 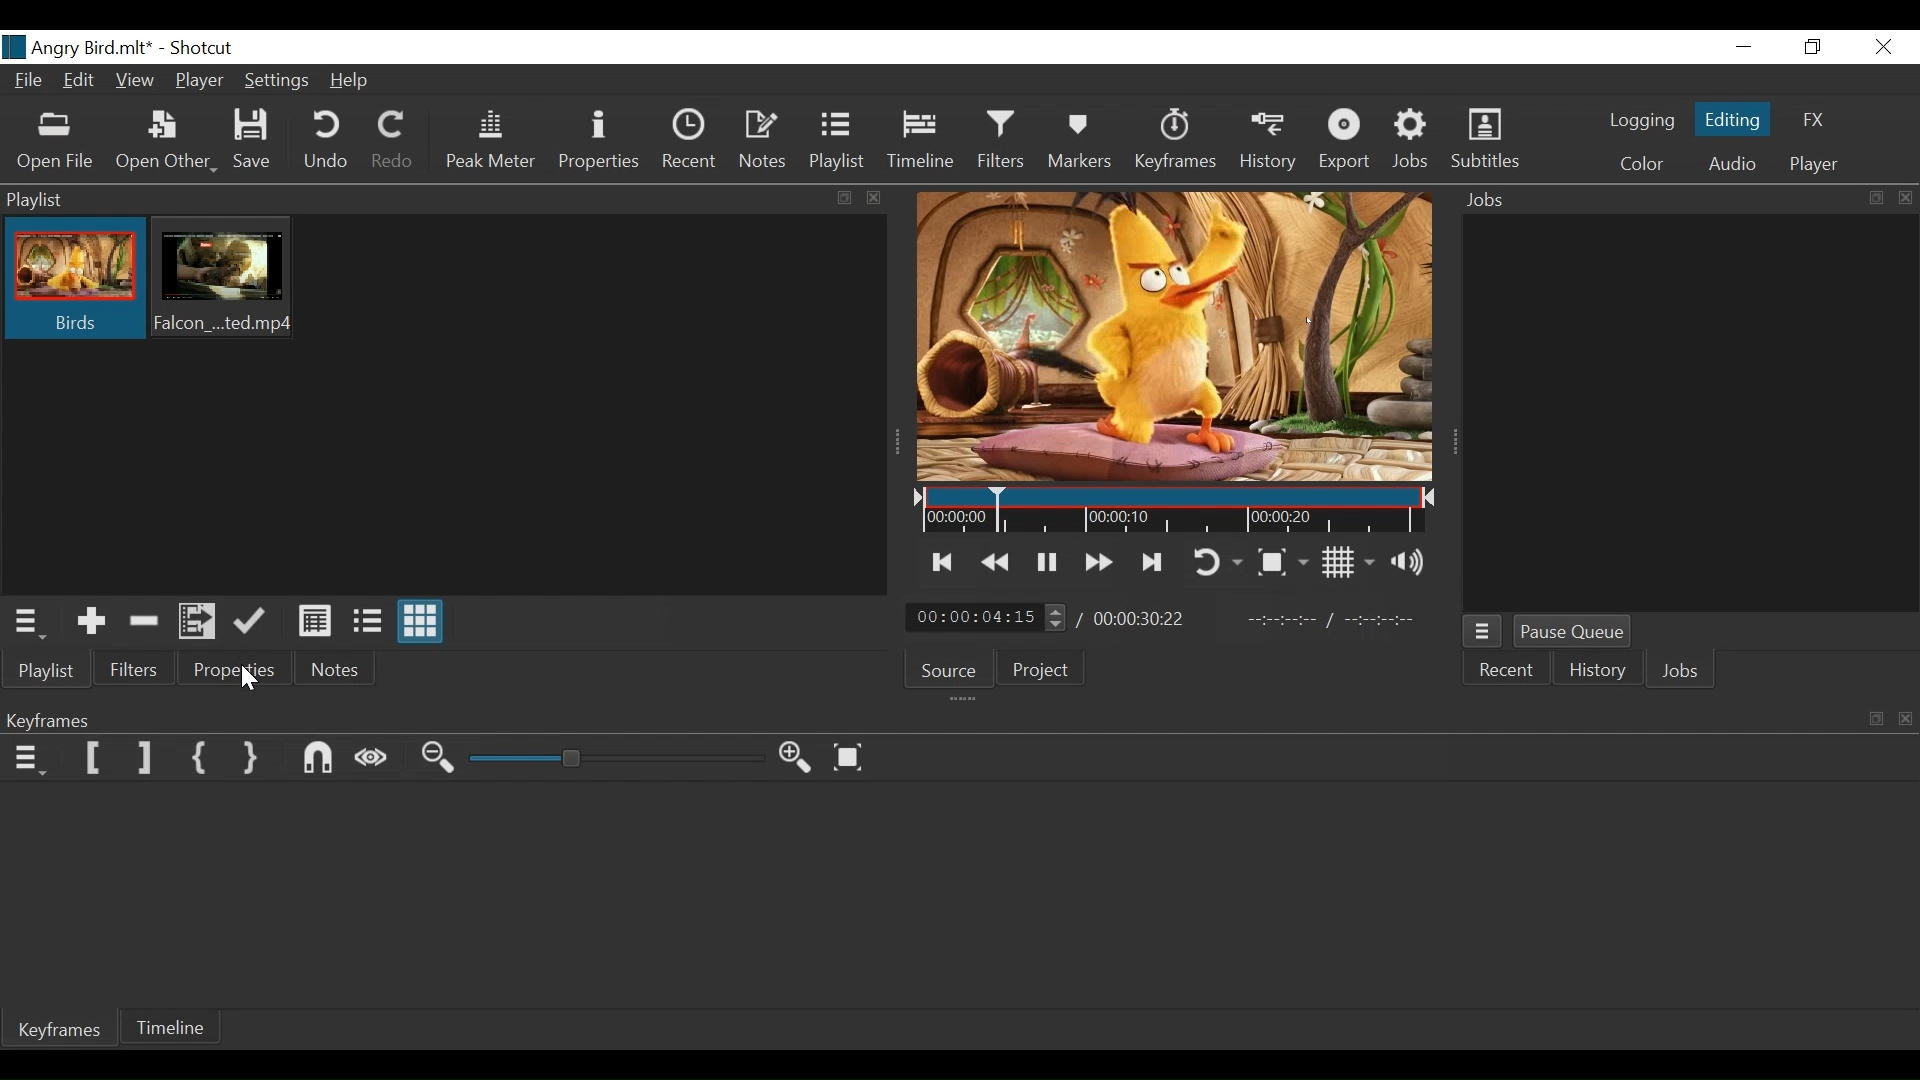 What do you see at coordinates (32, 759) in the screenshot?
I see `Keyframe menu` at bounding box center [32, 759].